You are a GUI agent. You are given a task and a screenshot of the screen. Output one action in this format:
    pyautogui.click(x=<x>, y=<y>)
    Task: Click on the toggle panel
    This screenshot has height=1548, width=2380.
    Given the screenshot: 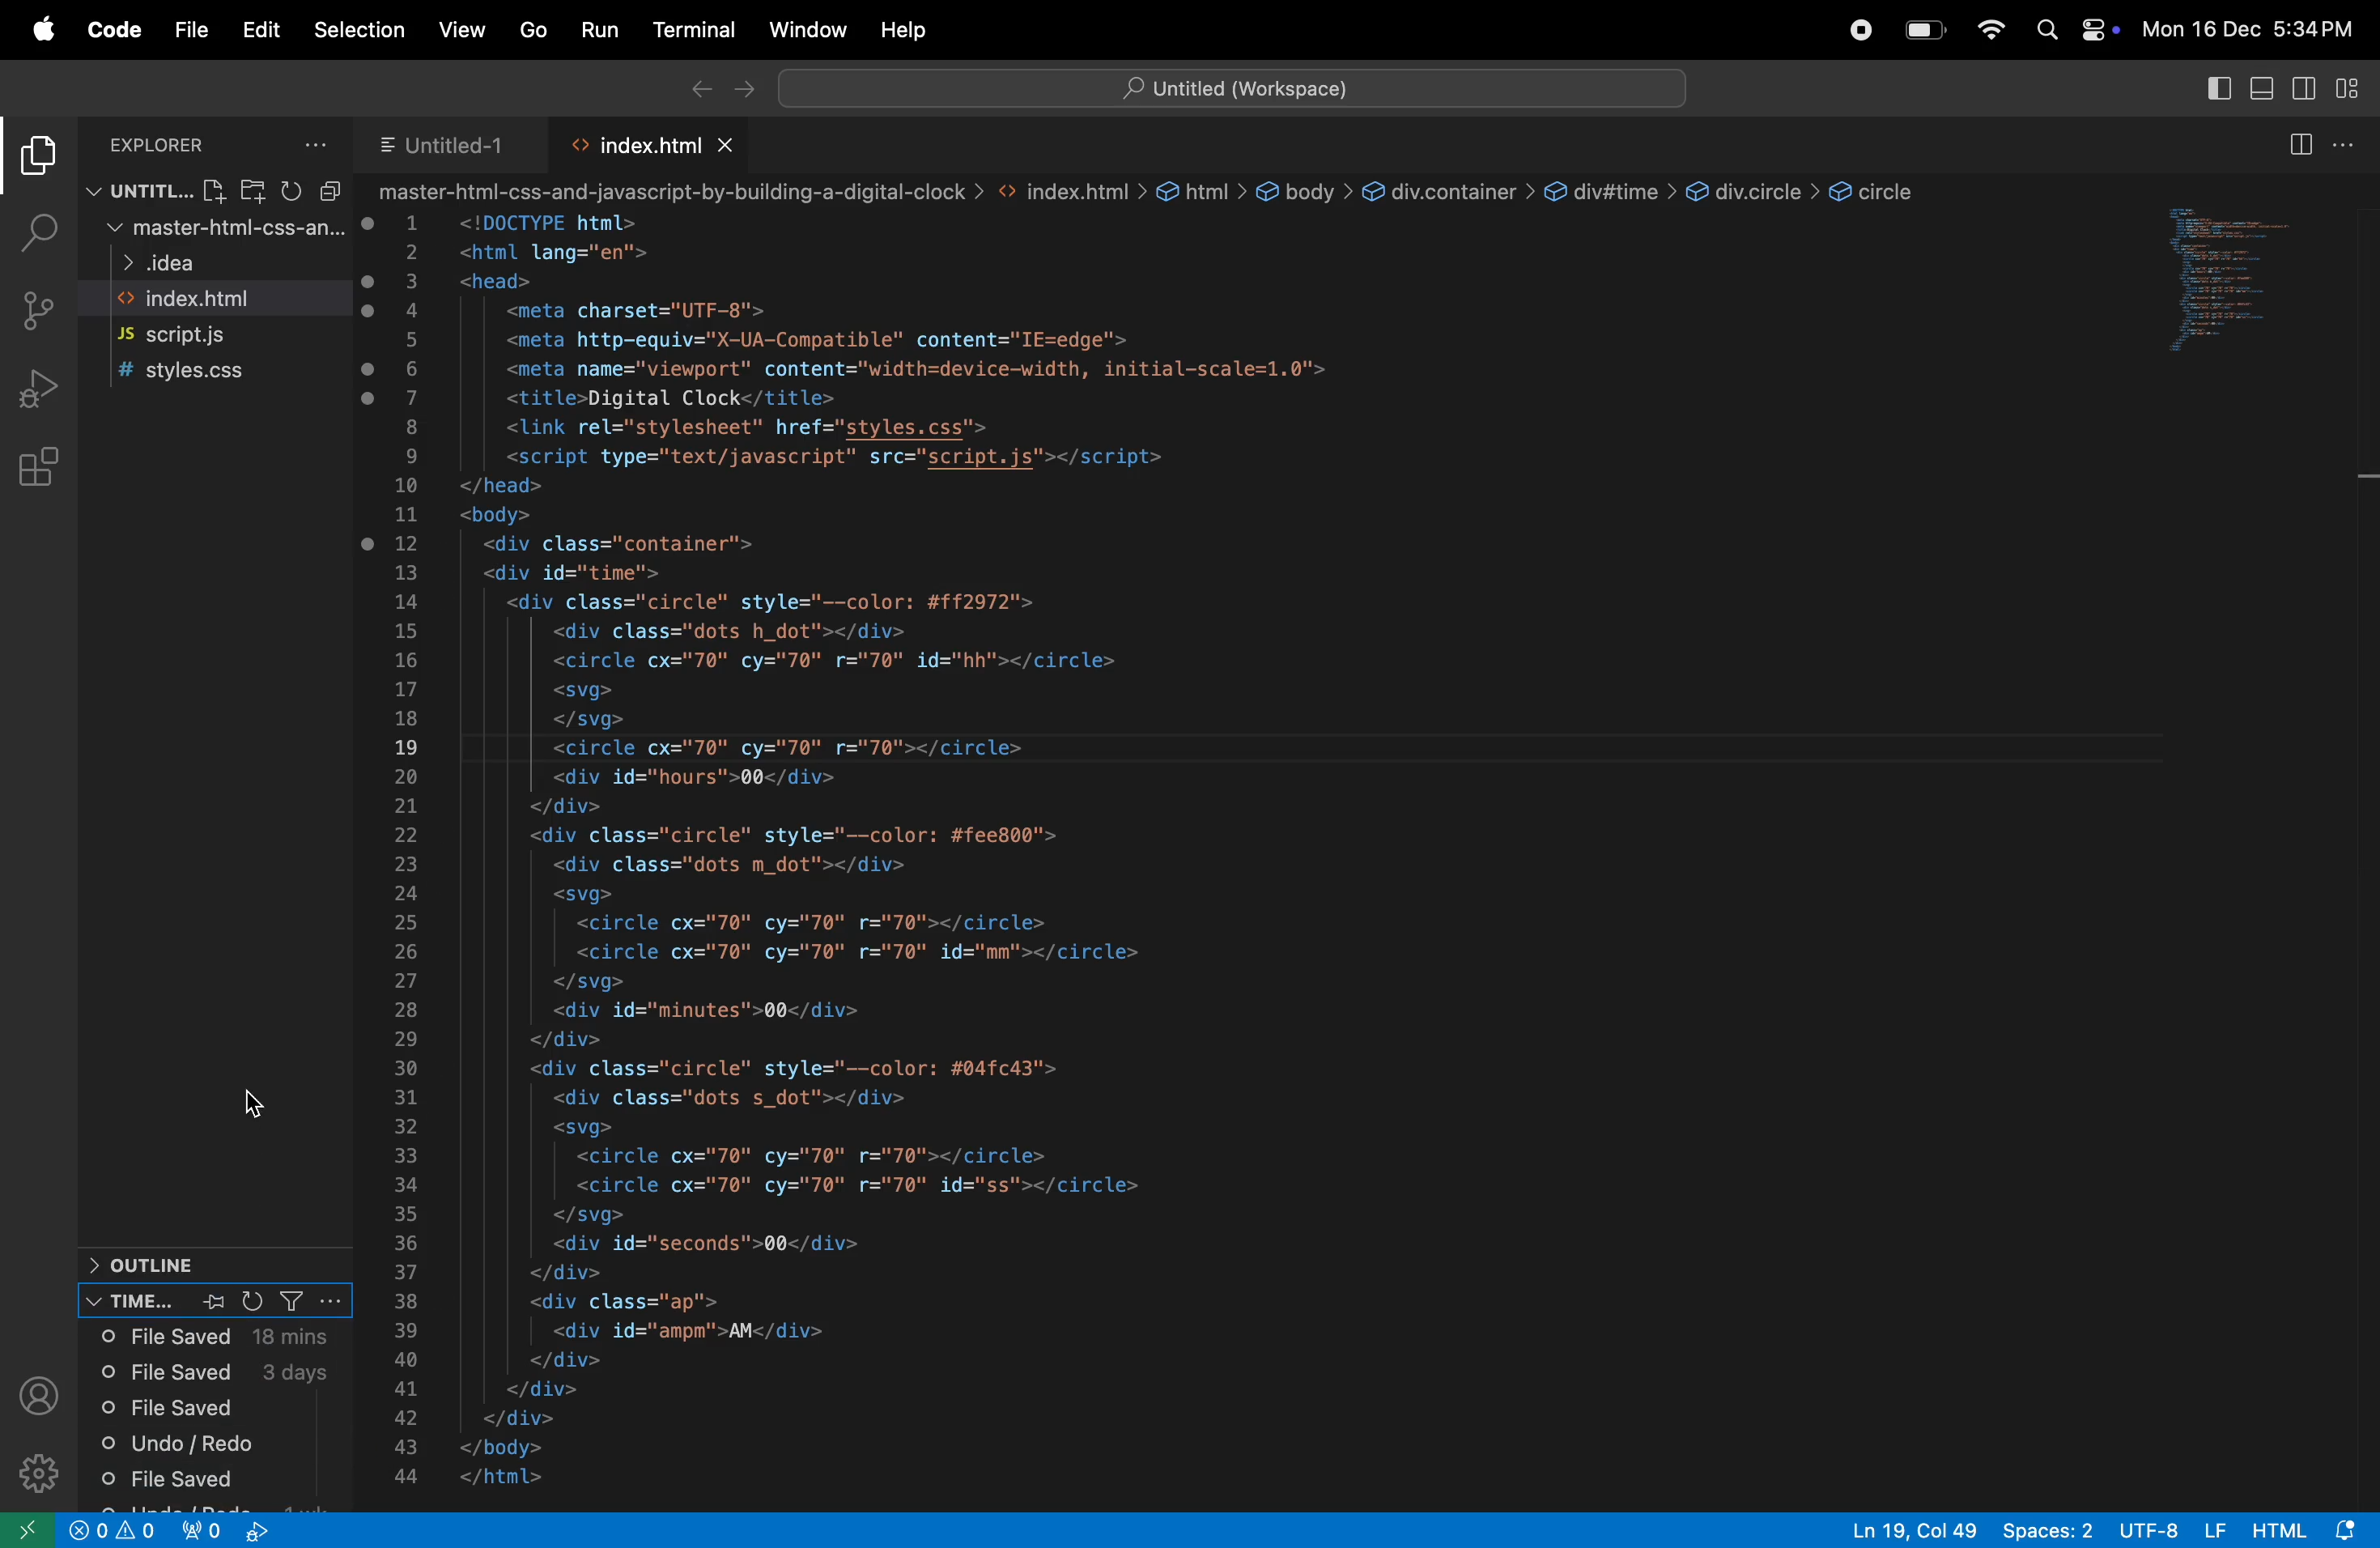 What is the action you would take?
    pyautogui.click(x=2264, y=90)
    